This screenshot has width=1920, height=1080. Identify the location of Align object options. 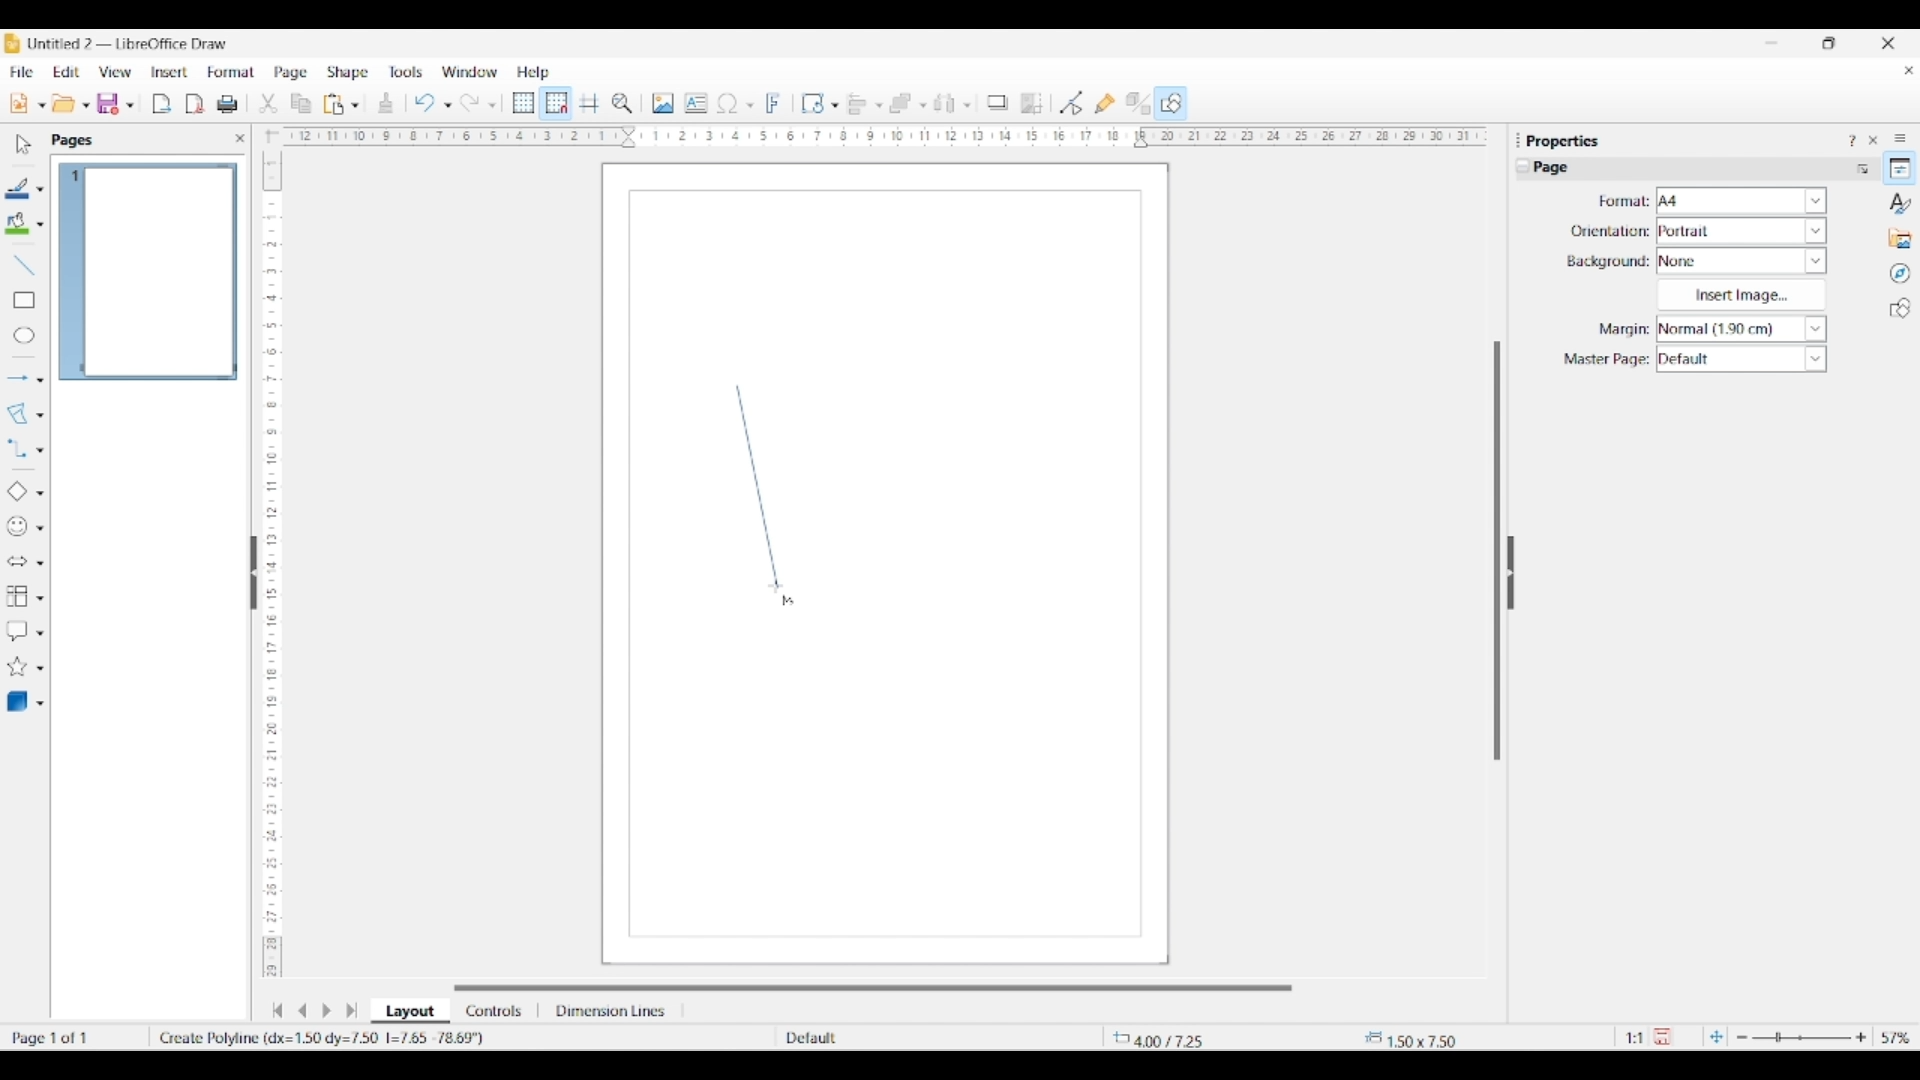
(879, 106).